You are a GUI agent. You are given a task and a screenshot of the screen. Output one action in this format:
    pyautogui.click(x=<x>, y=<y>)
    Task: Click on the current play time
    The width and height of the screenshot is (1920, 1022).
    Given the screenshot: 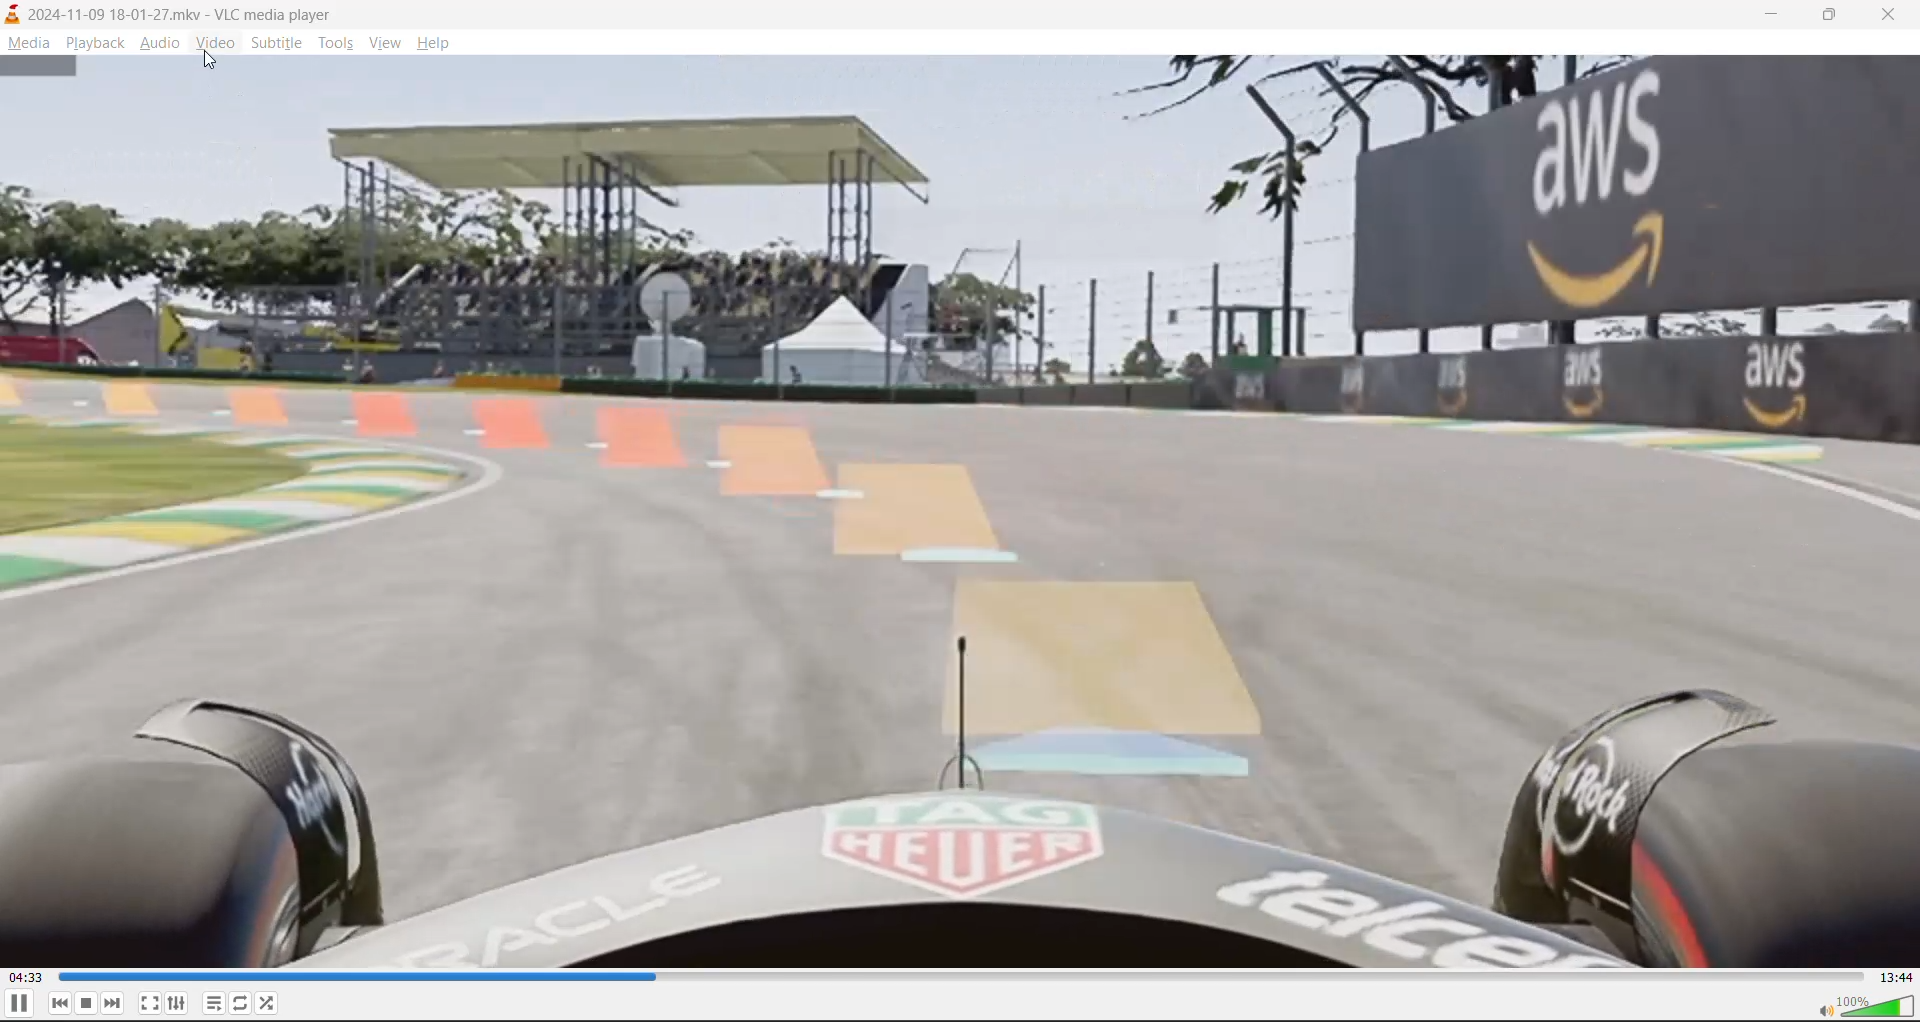 What is the action you would take?
    pyautogui.click(x=27, y=976)
    